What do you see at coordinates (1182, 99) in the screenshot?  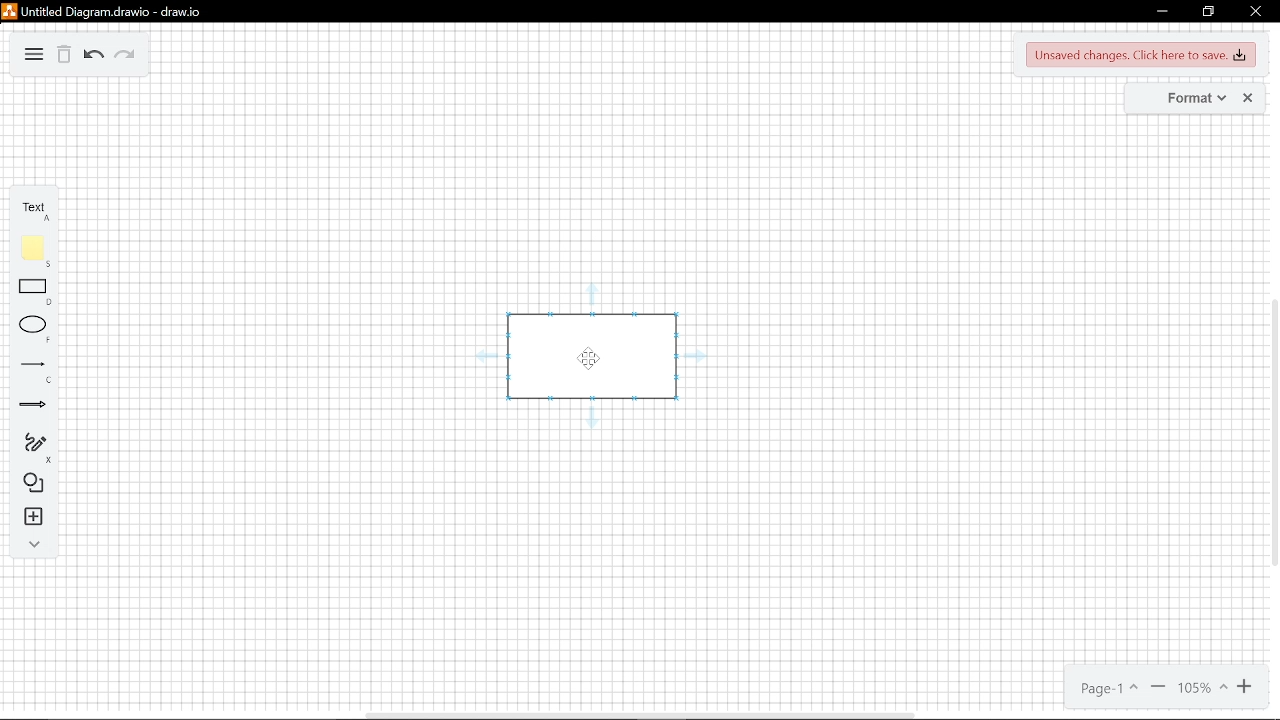 I see `format` at bounding box center [1182, 99].